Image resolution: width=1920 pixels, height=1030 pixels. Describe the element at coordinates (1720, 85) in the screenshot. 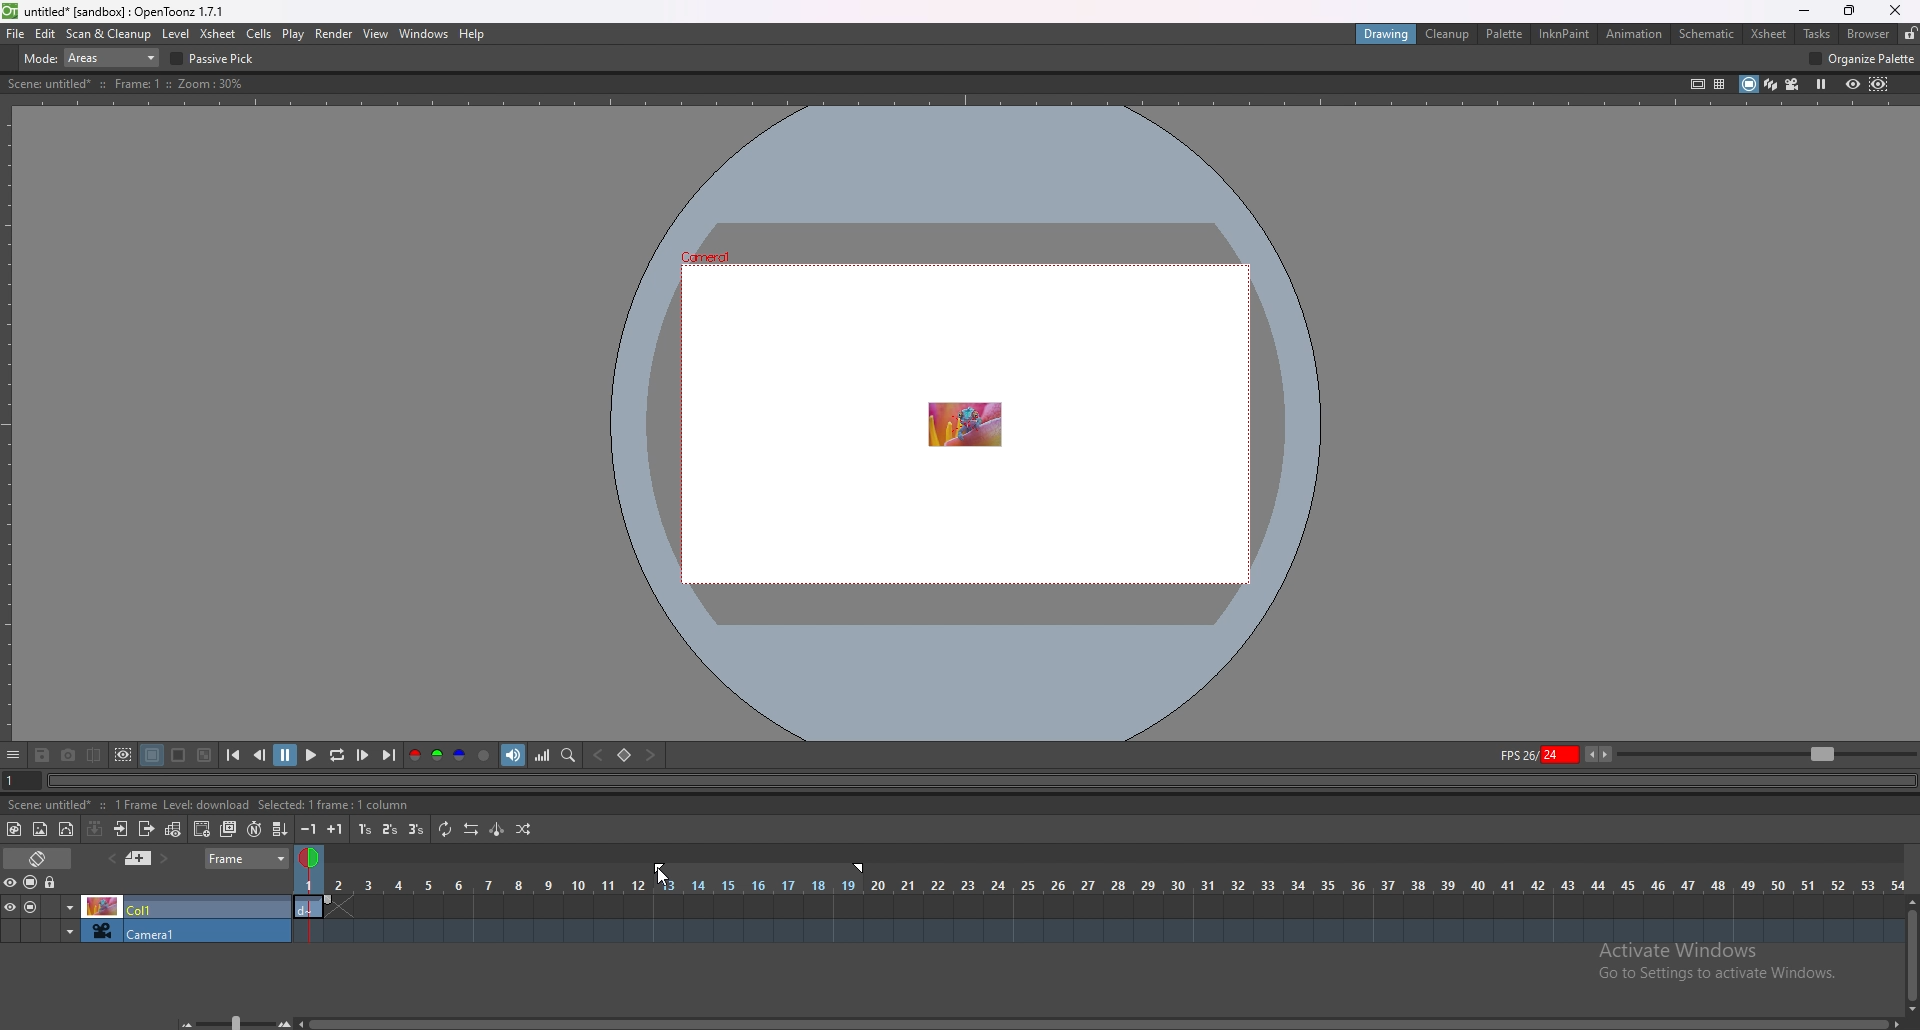

I see `field guide` at that location.